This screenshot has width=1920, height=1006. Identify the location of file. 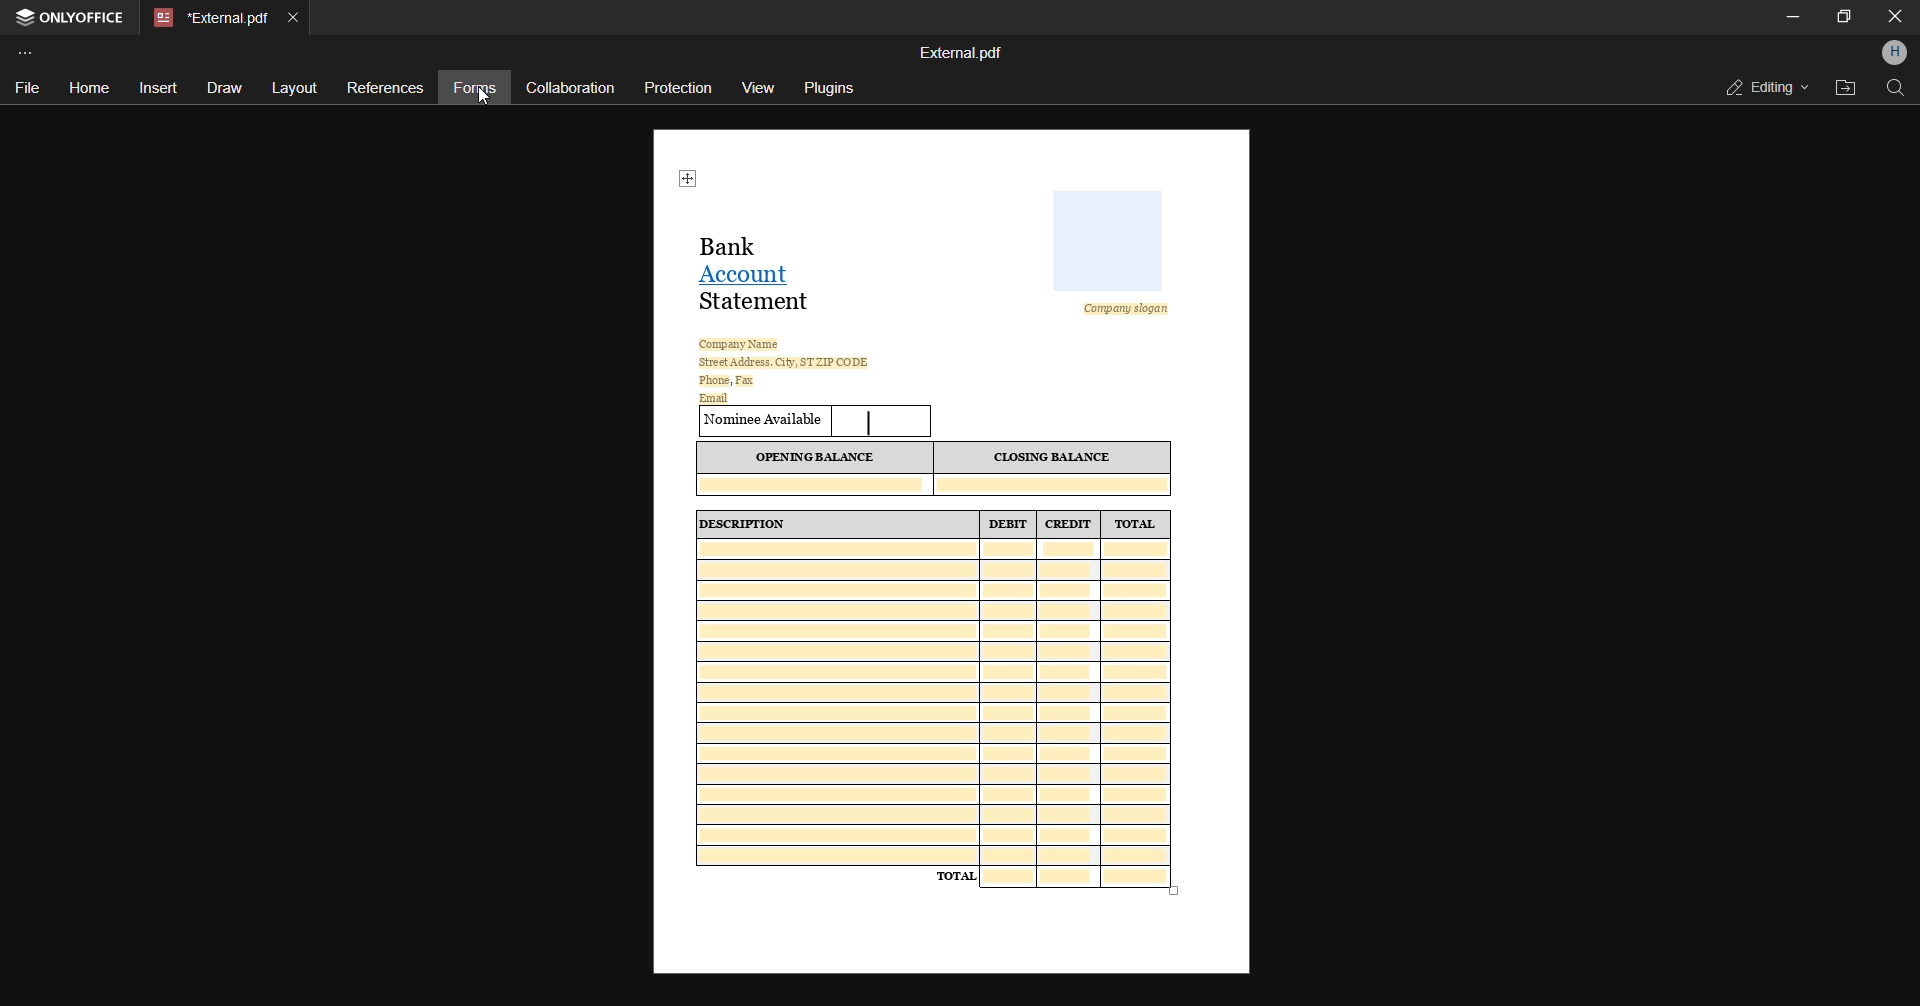
(24, 90).